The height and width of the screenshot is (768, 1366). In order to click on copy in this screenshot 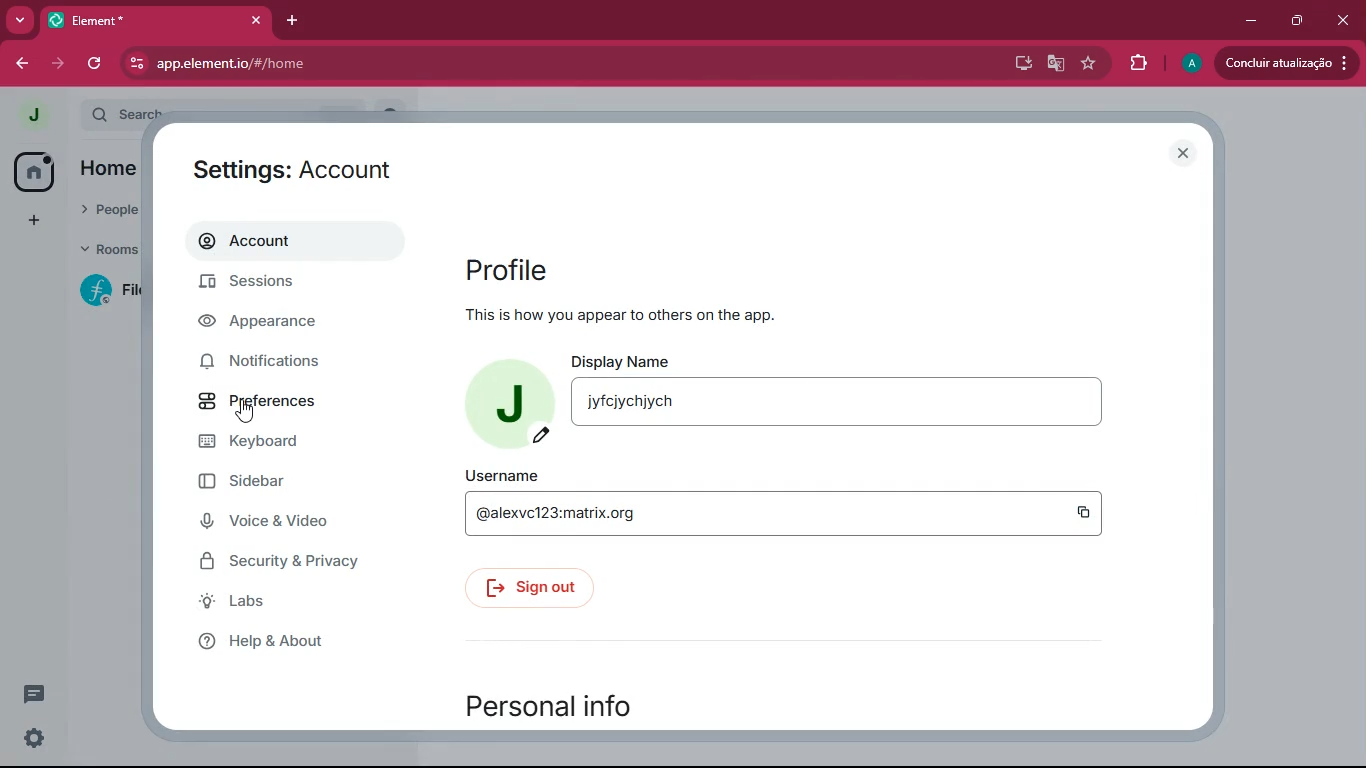, I will do `click(1081, 513)`.